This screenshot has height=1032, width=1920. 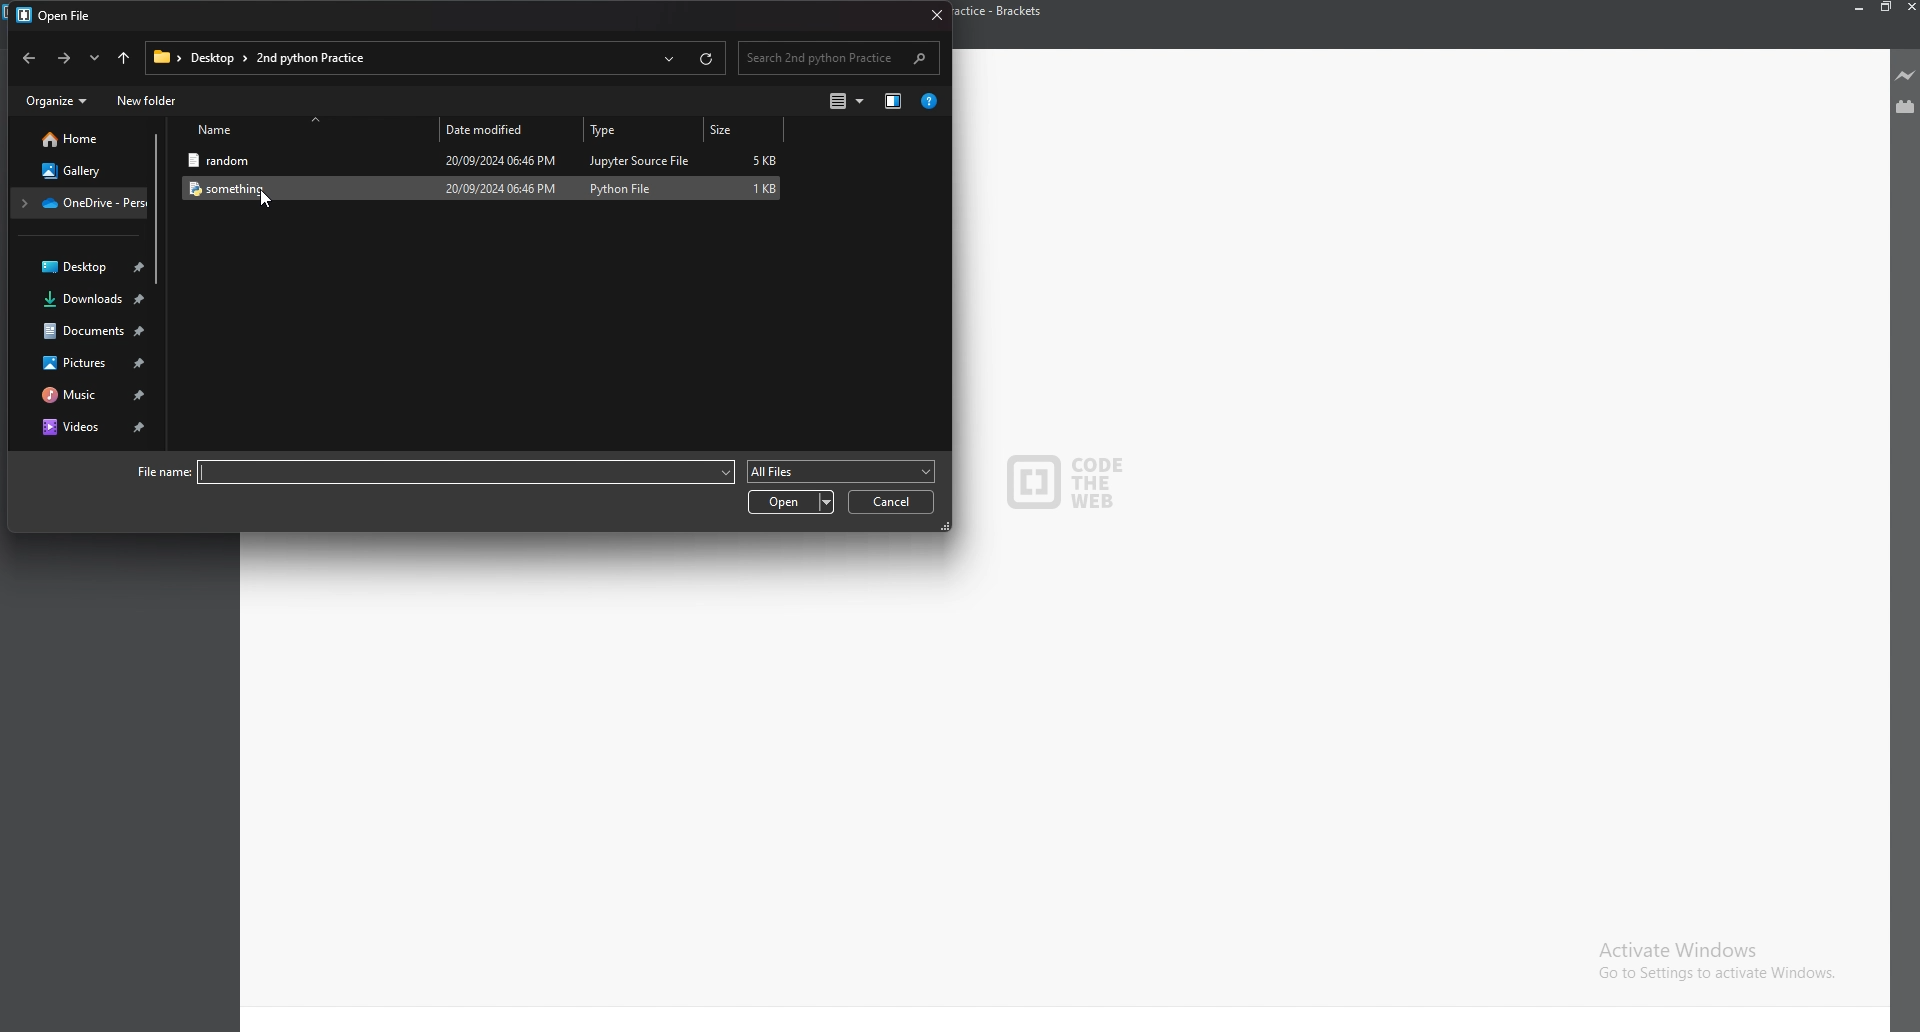 What do you see at coordinates (744, 130) in the screenshot?
I see `size` at bounding box center [744, 130].